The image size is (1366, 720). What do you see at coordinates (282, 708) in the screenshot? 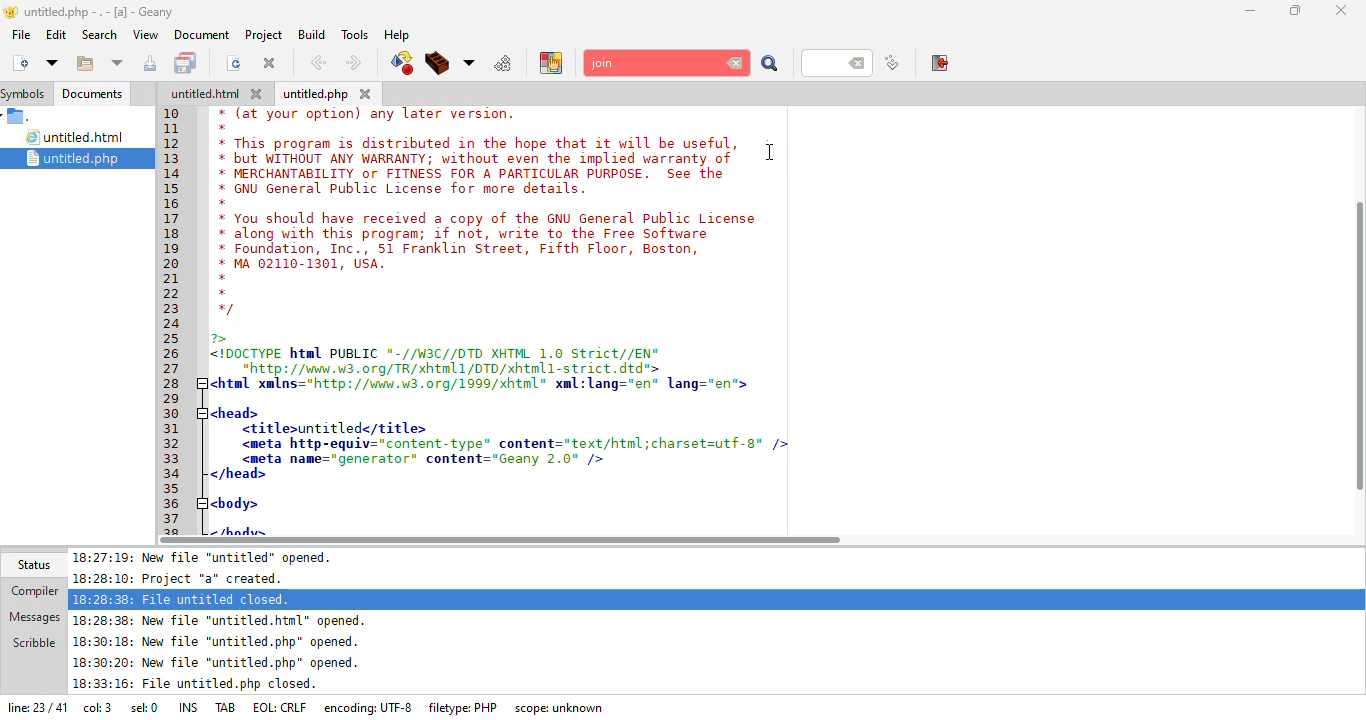
I see `eol: CRLF` at bounding box center [282, 708].